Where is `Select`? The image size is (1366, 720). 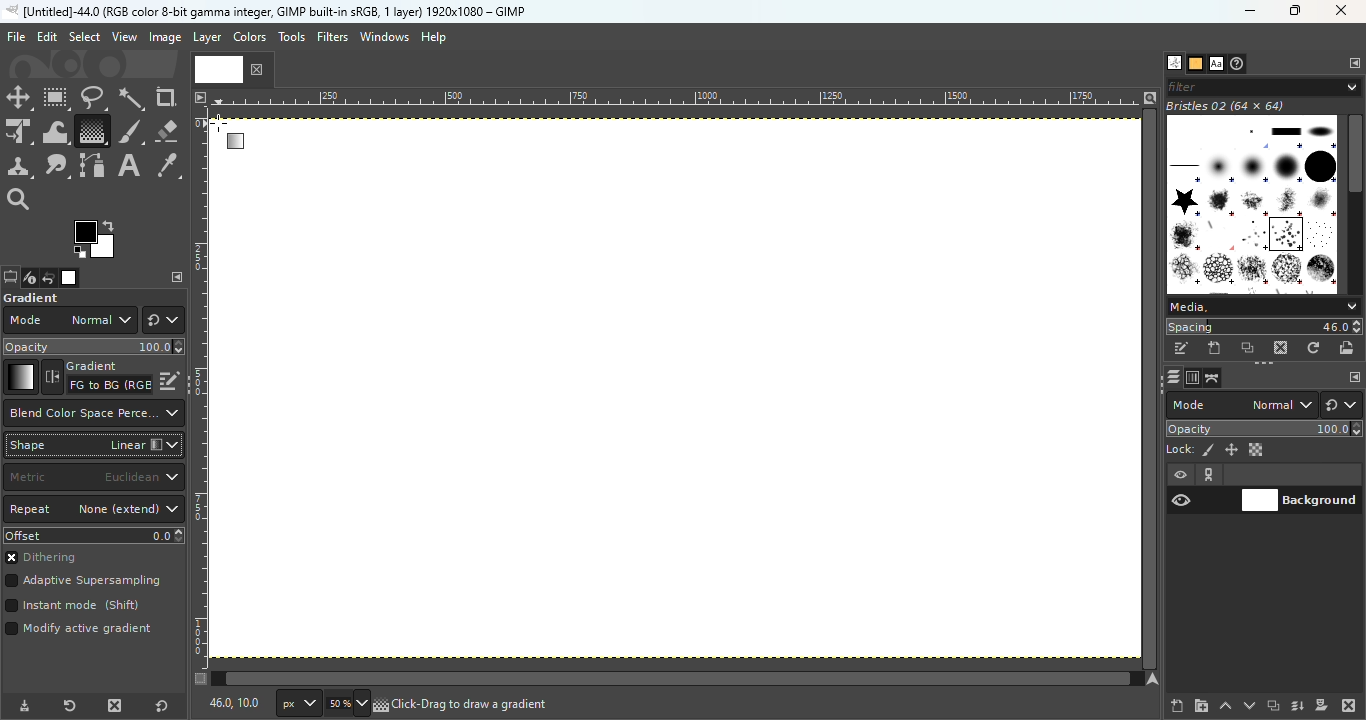 Select is located at coordinates (84, 36).